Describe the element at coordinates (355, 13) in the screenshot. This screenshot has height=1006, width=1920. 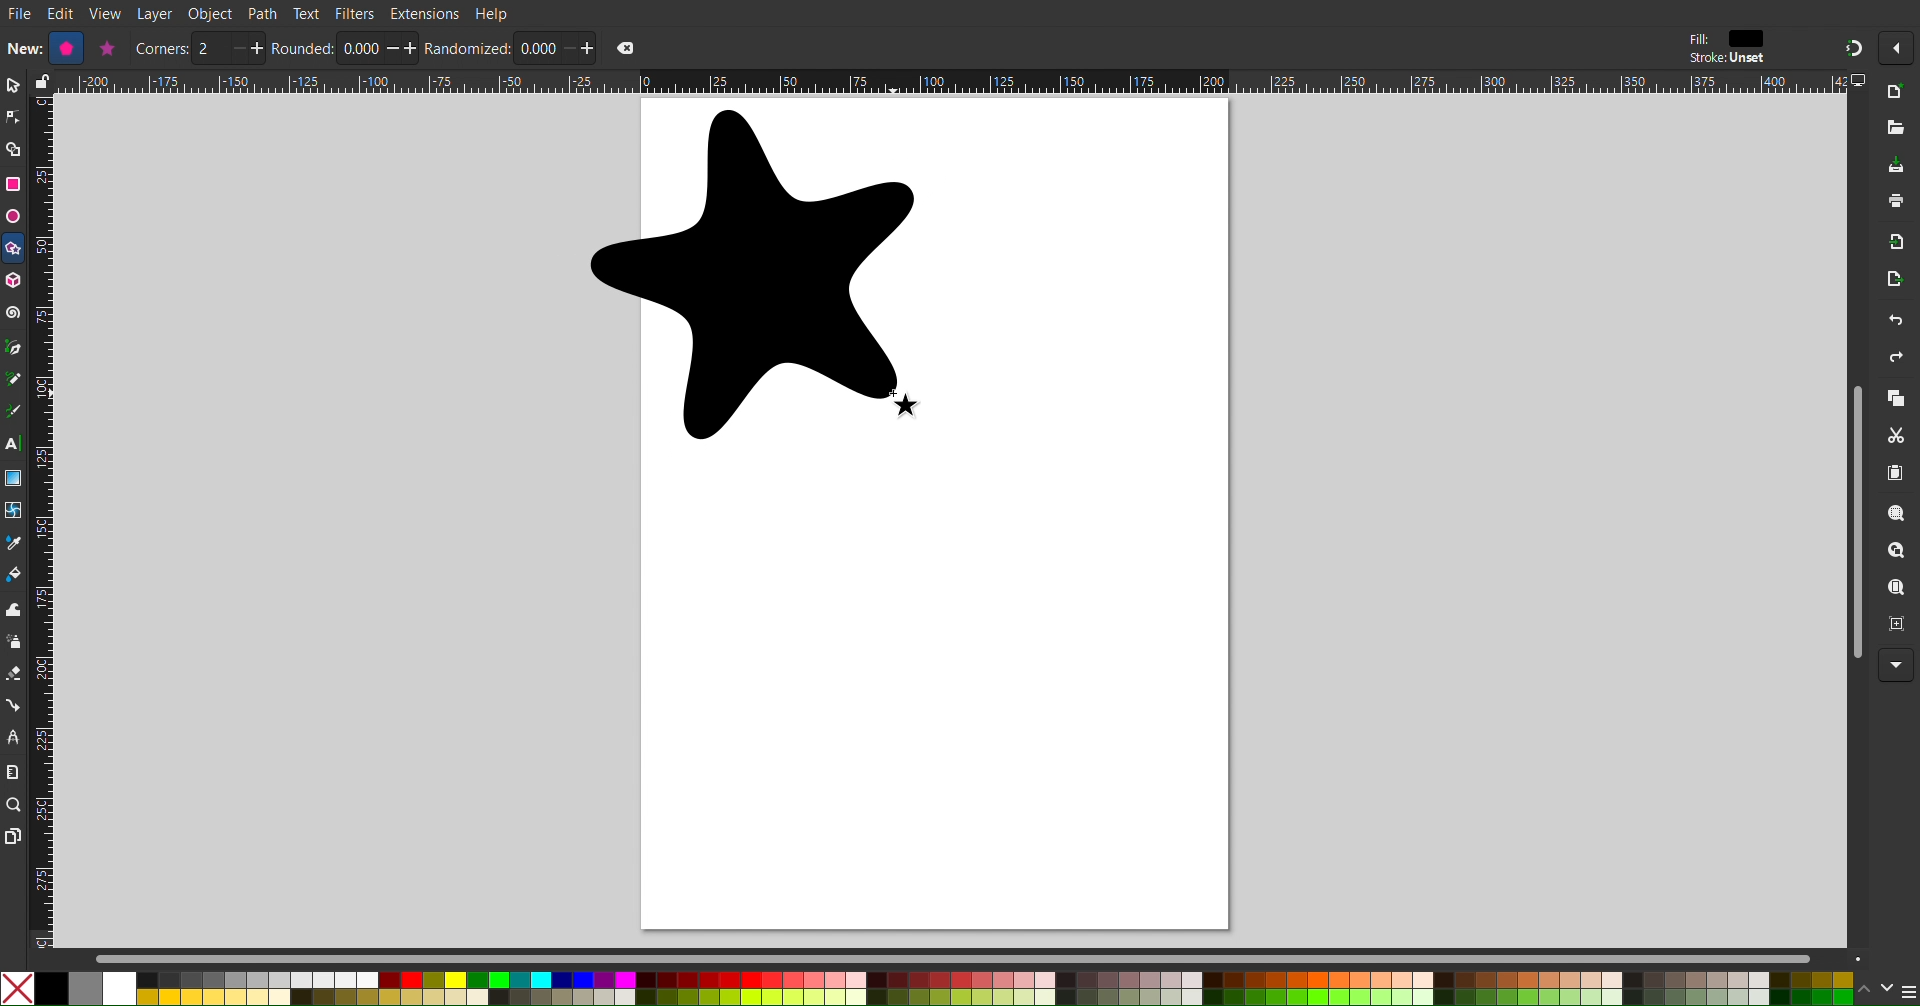
I see `Filters` at that location.